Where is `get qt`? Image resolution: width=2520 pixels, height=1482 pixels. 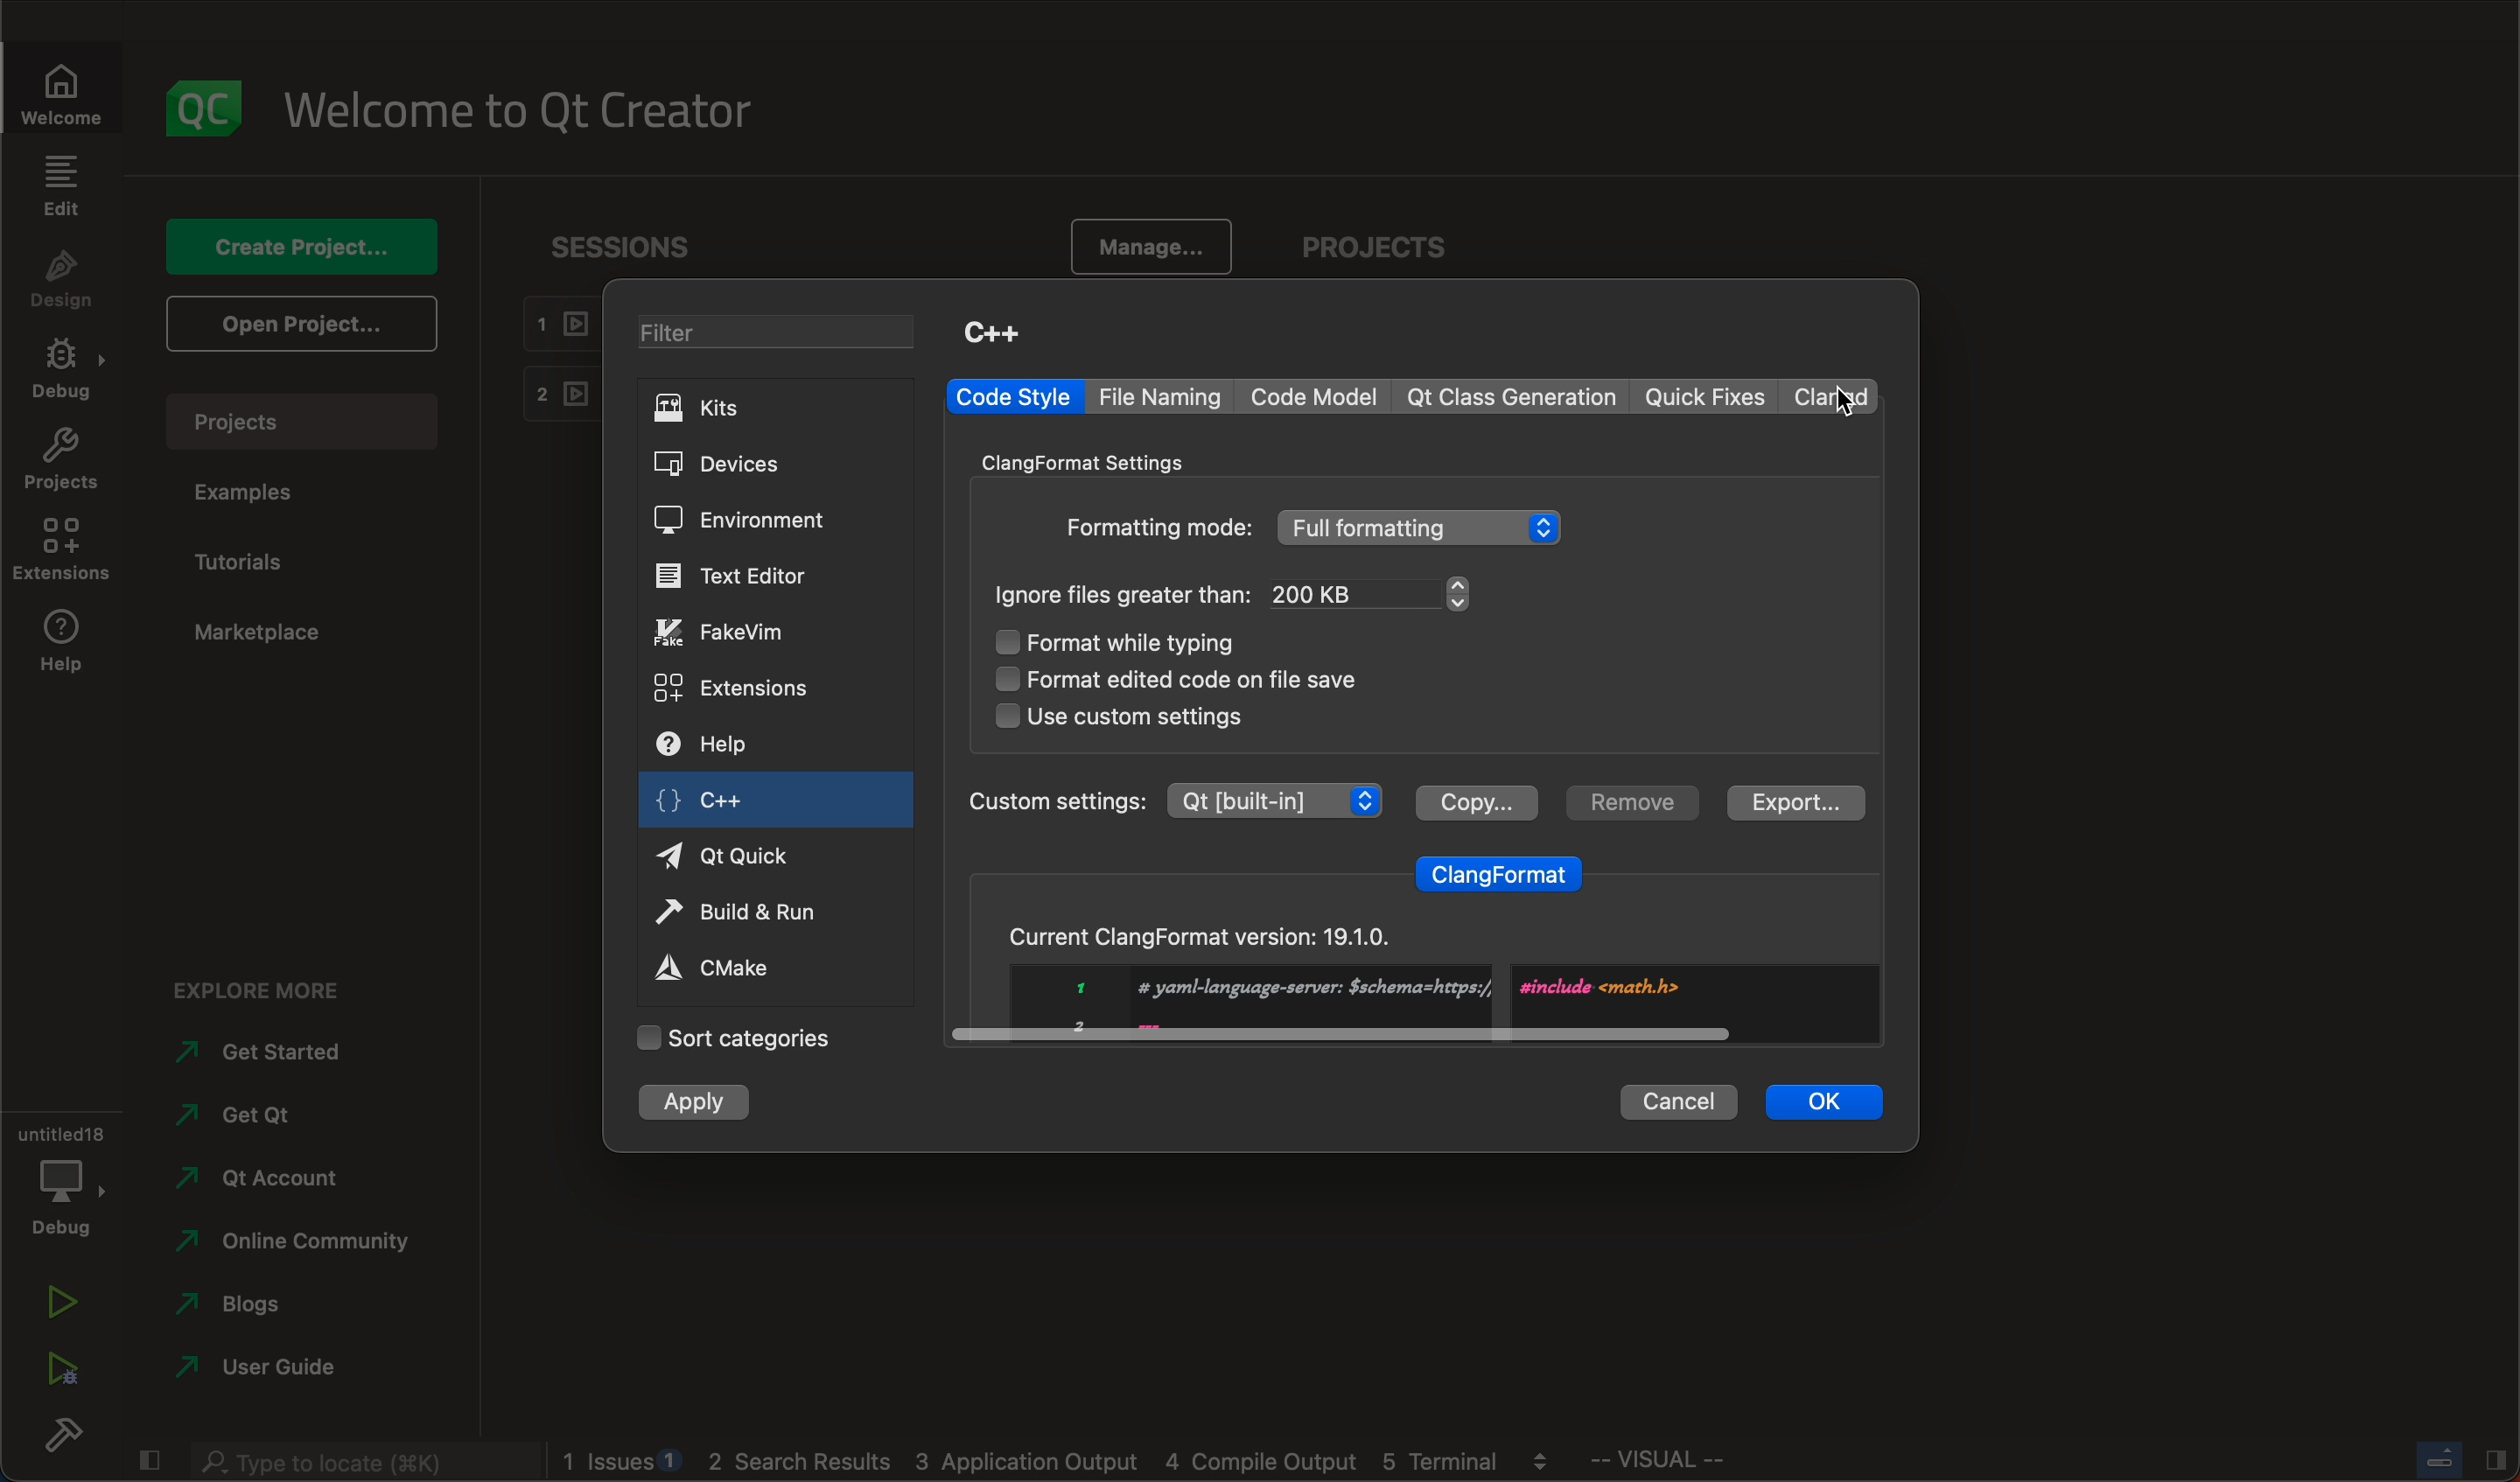
get qt is located at coordinates (256, 1117).